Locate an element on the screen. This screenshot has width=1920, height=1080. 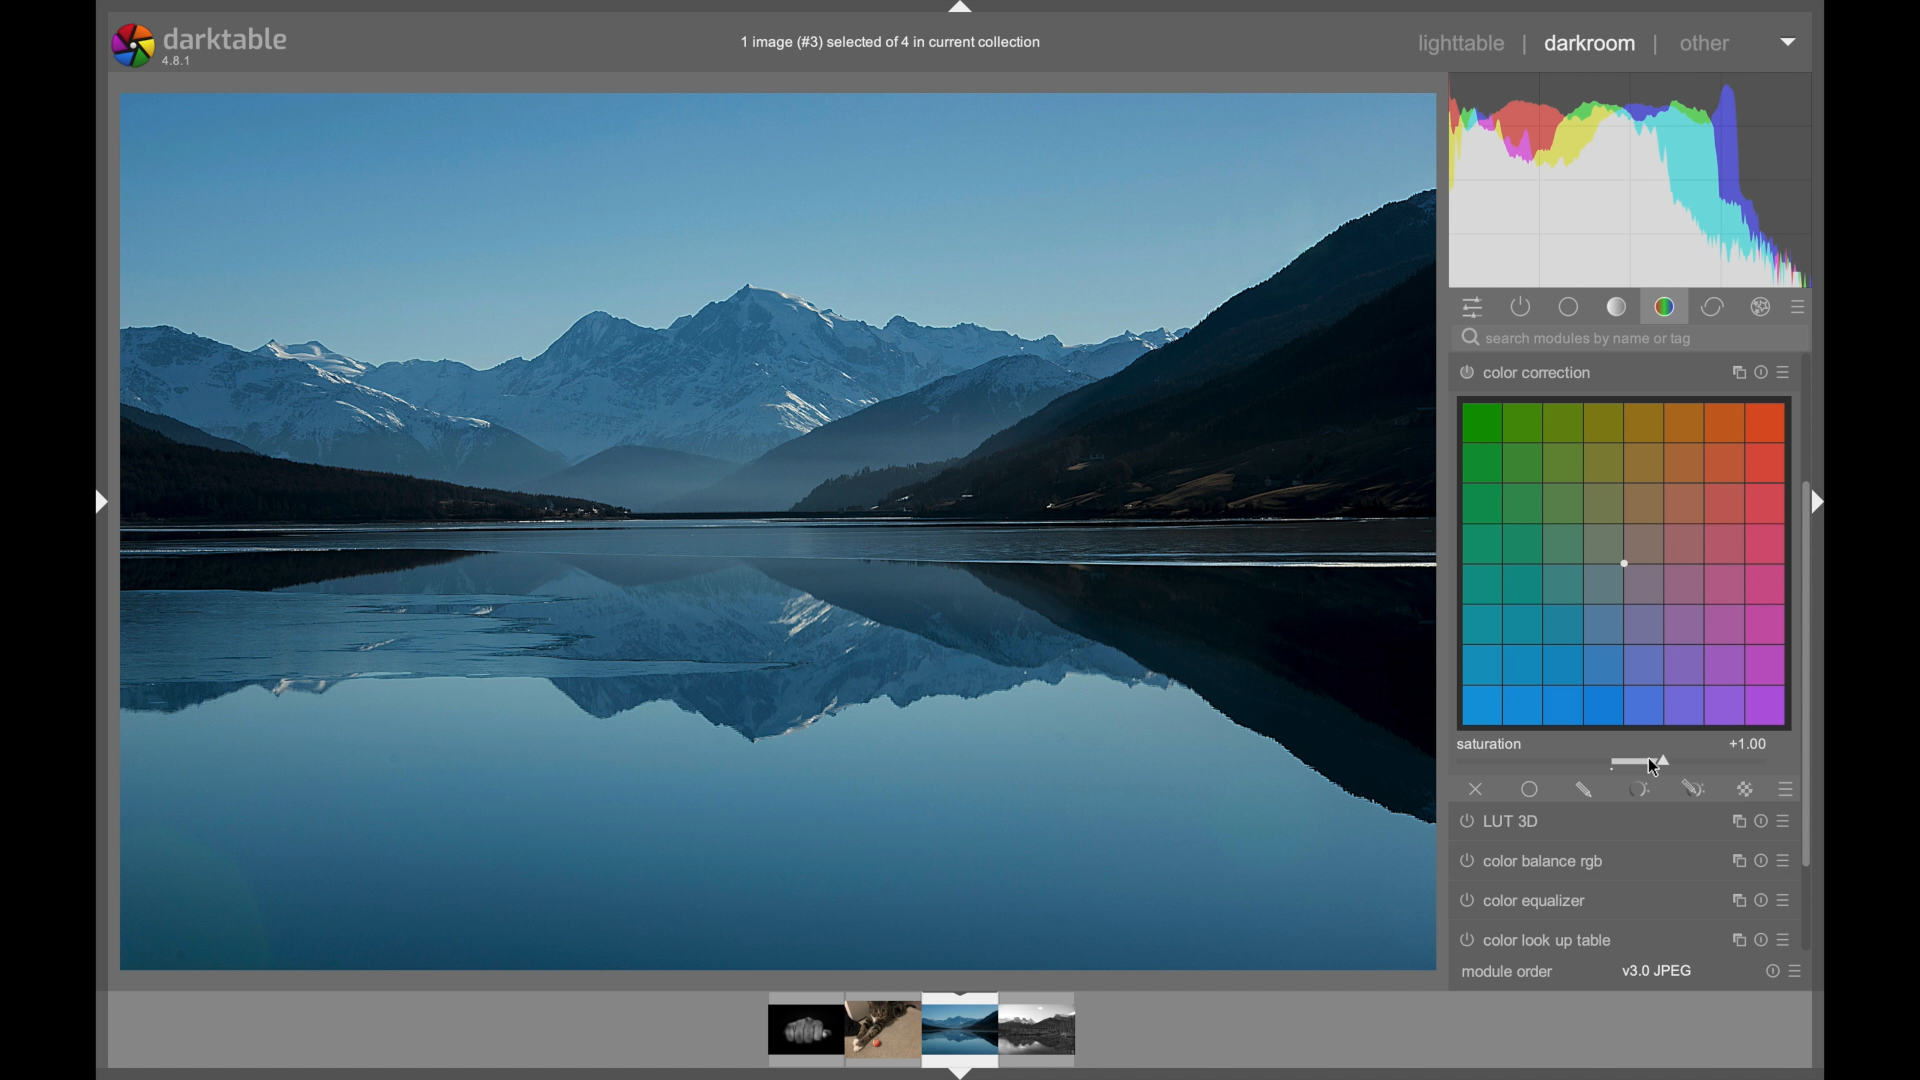
color equalizer is located at coordinates (1529, 904).